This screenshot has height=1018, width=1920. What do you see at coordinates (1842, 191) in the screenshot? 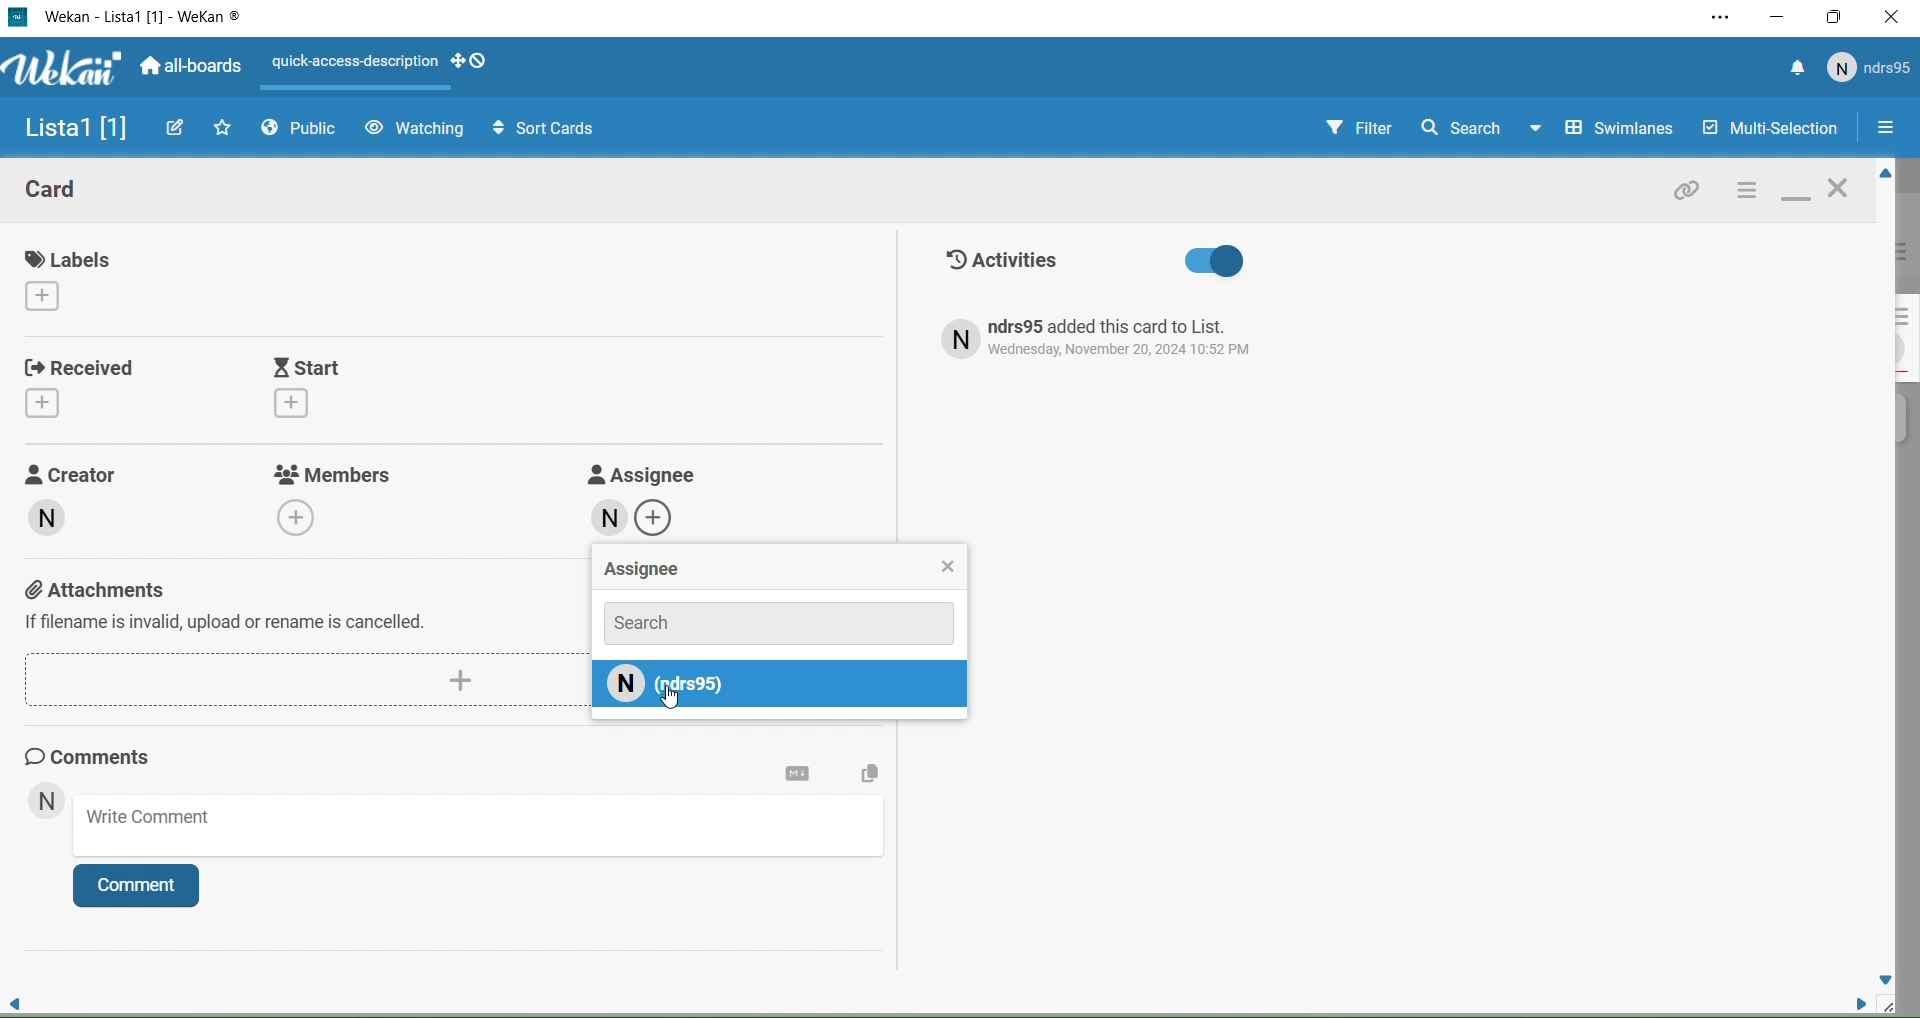
I see `close` at bounding box center [1842, 191].